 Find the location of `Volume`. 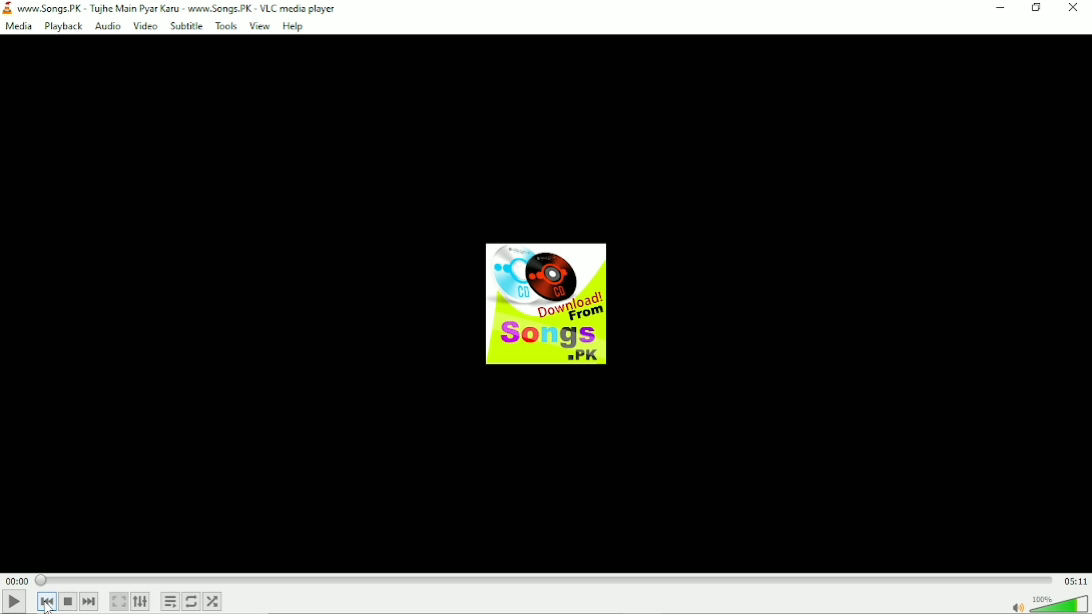

Volume is located at coordinates (1046, 602).